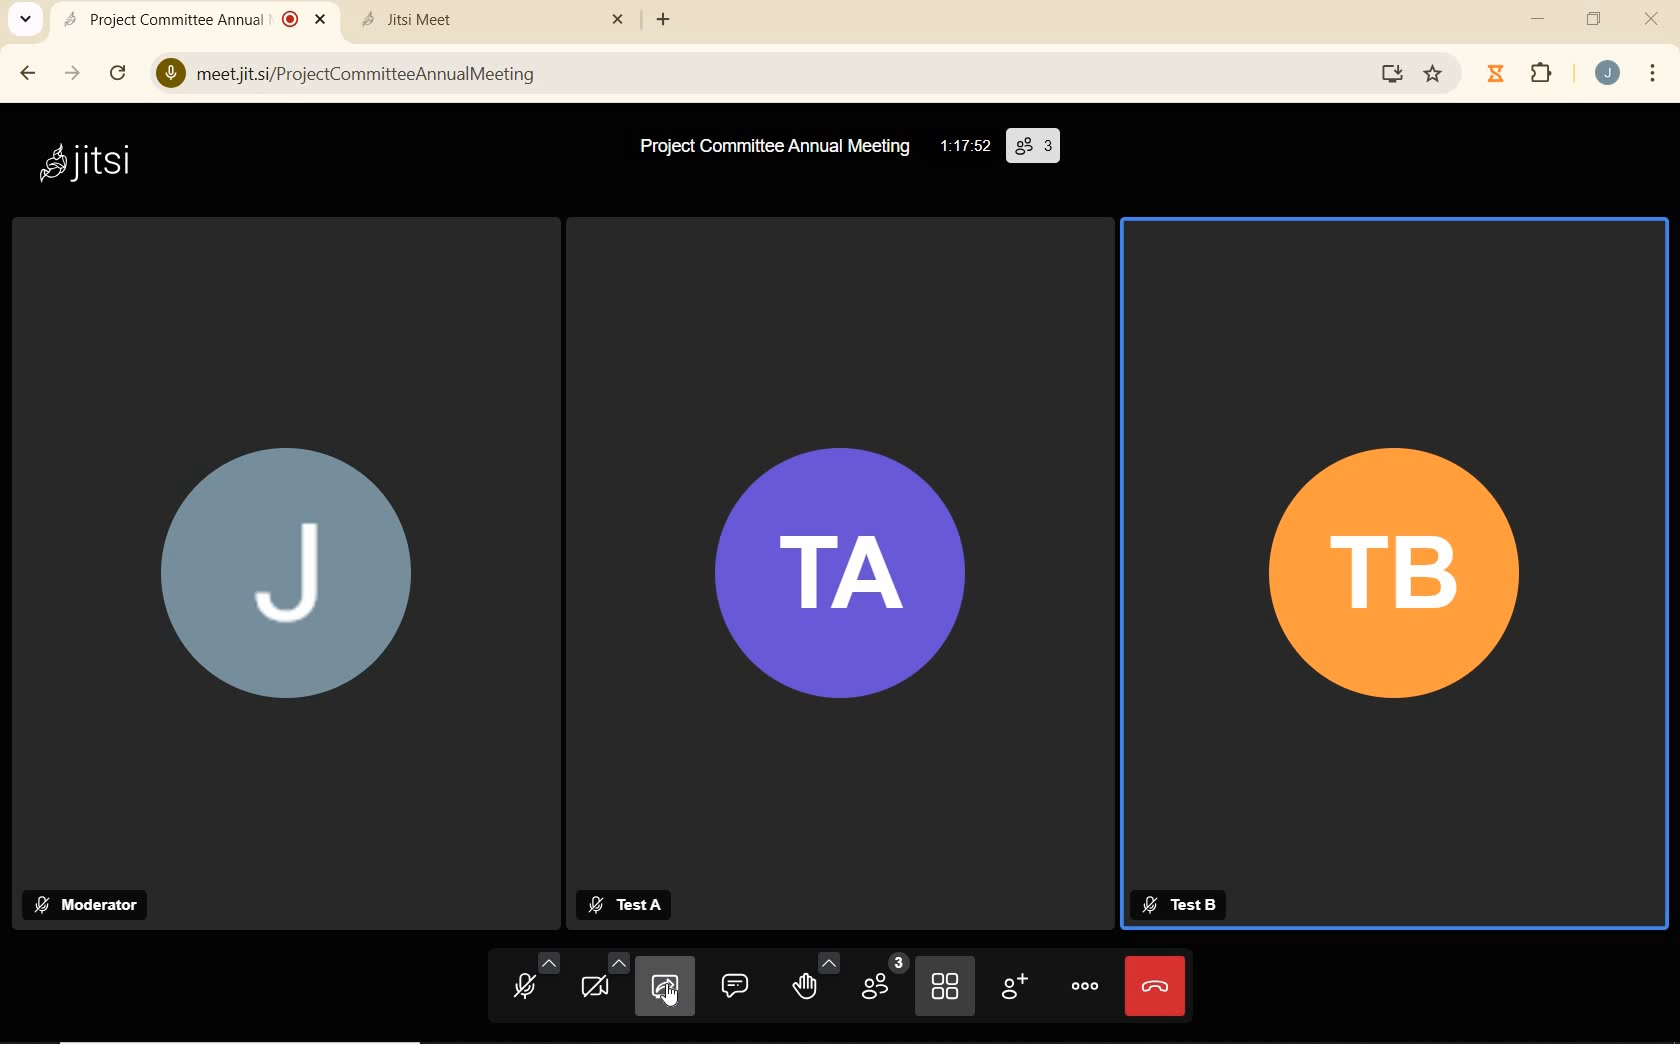  Describe the element at coordinates (1017, 990) in the screenshot. I see `INVITE PEOPLE` at that location.